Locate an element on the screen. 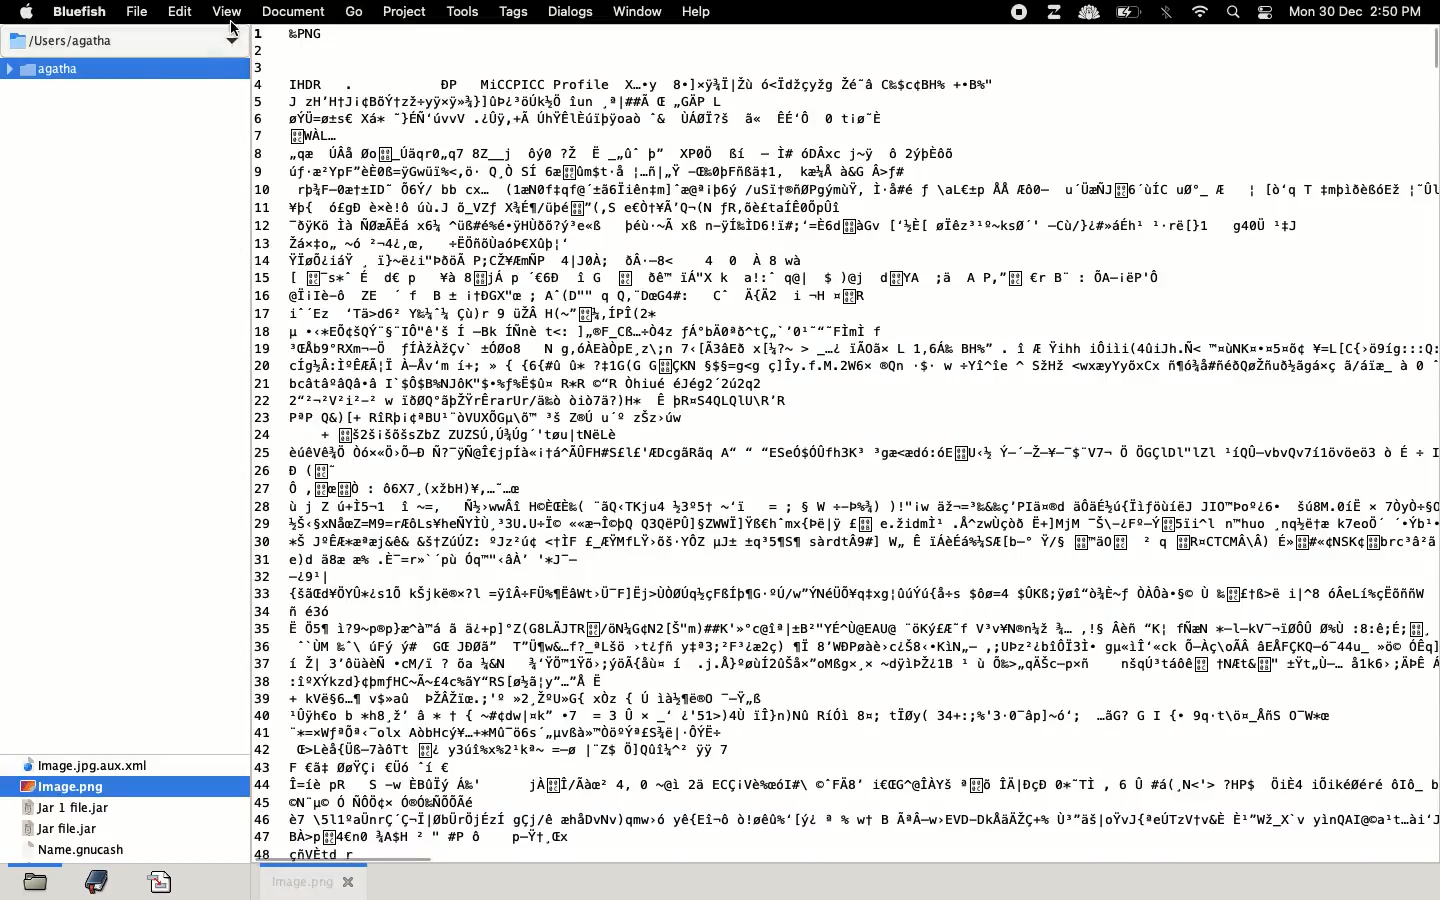  jar file jar is located at coordinates (66, 828).